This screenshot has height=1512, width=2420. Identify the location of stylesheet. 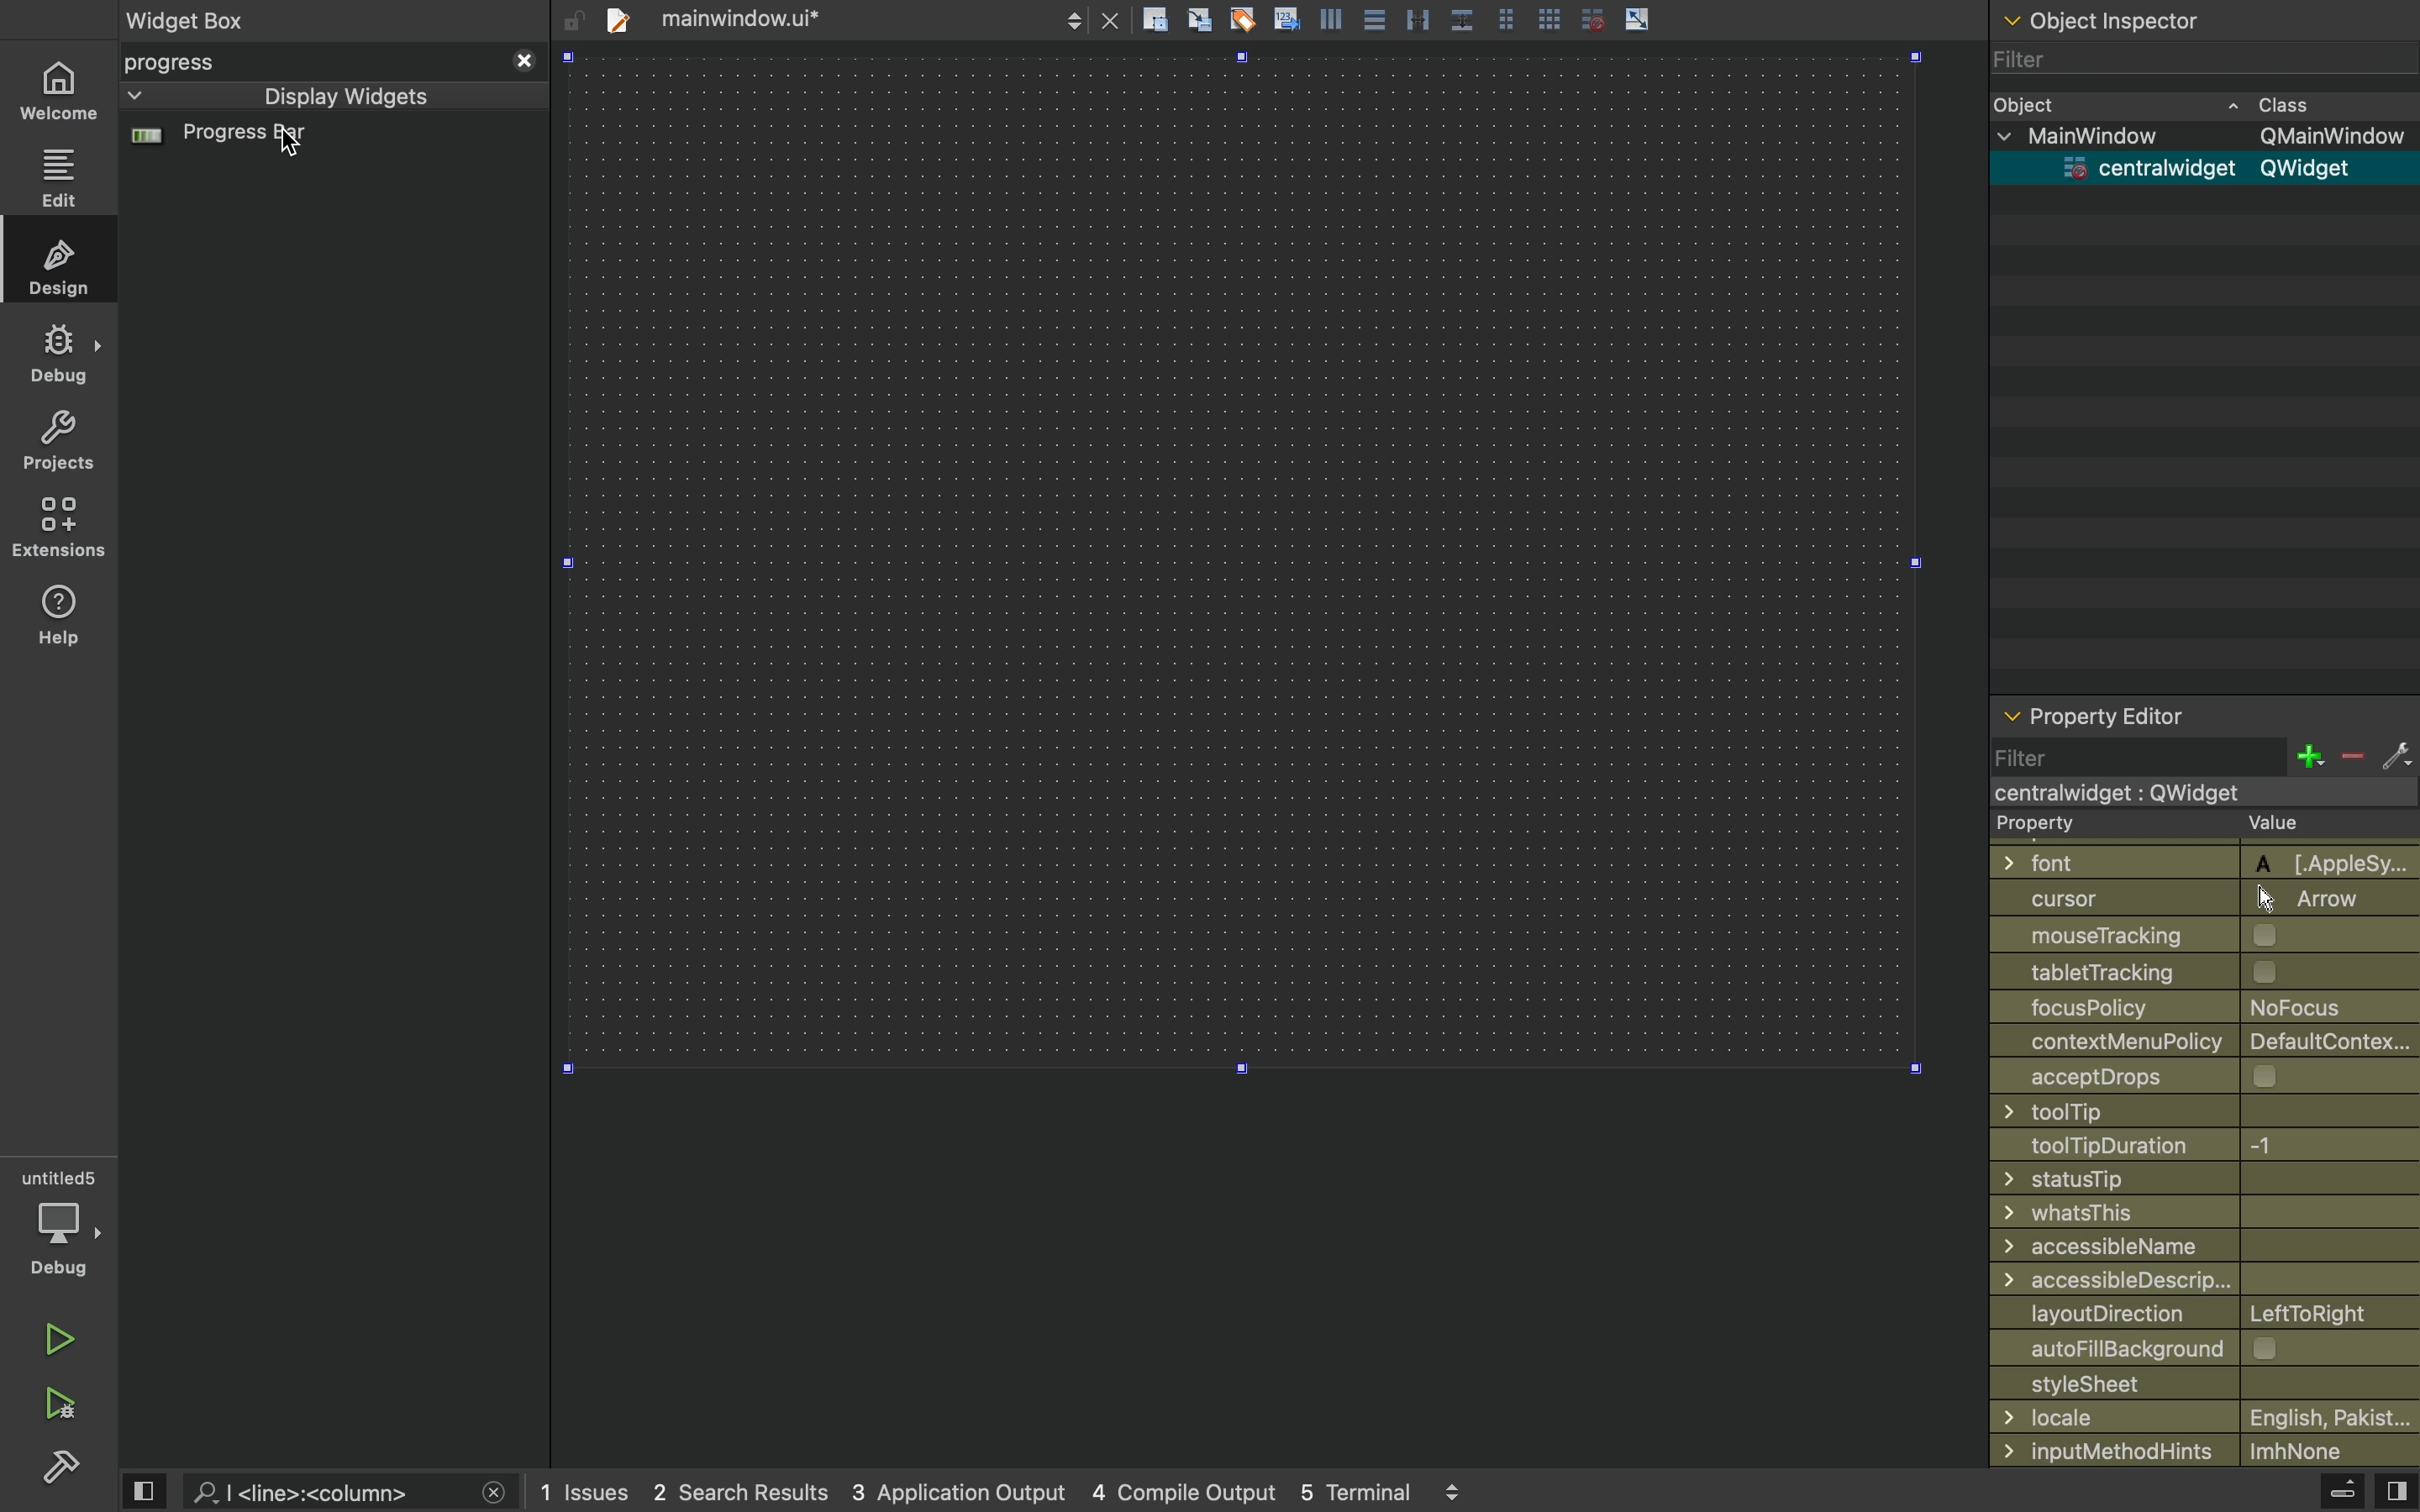
(2205, 1382).